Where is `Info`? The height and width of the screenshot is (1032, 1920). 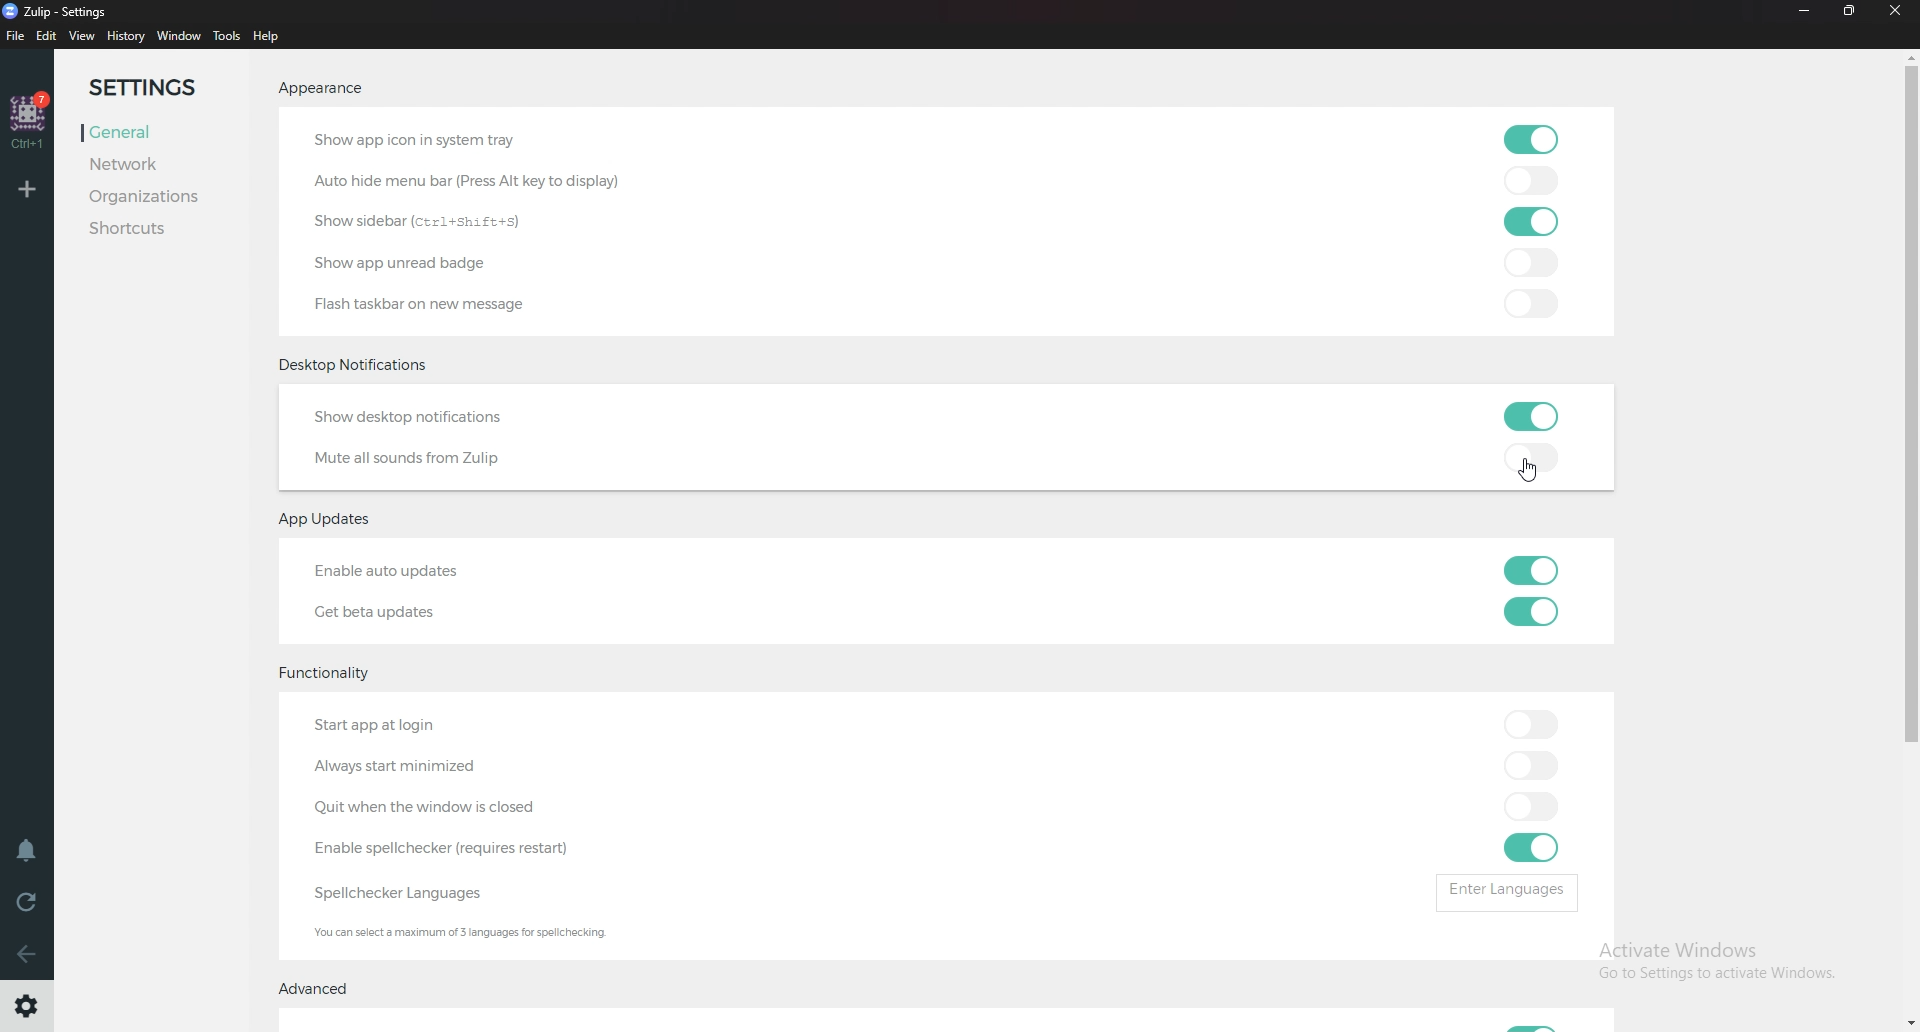 Info is located at coordinates (530, 934).